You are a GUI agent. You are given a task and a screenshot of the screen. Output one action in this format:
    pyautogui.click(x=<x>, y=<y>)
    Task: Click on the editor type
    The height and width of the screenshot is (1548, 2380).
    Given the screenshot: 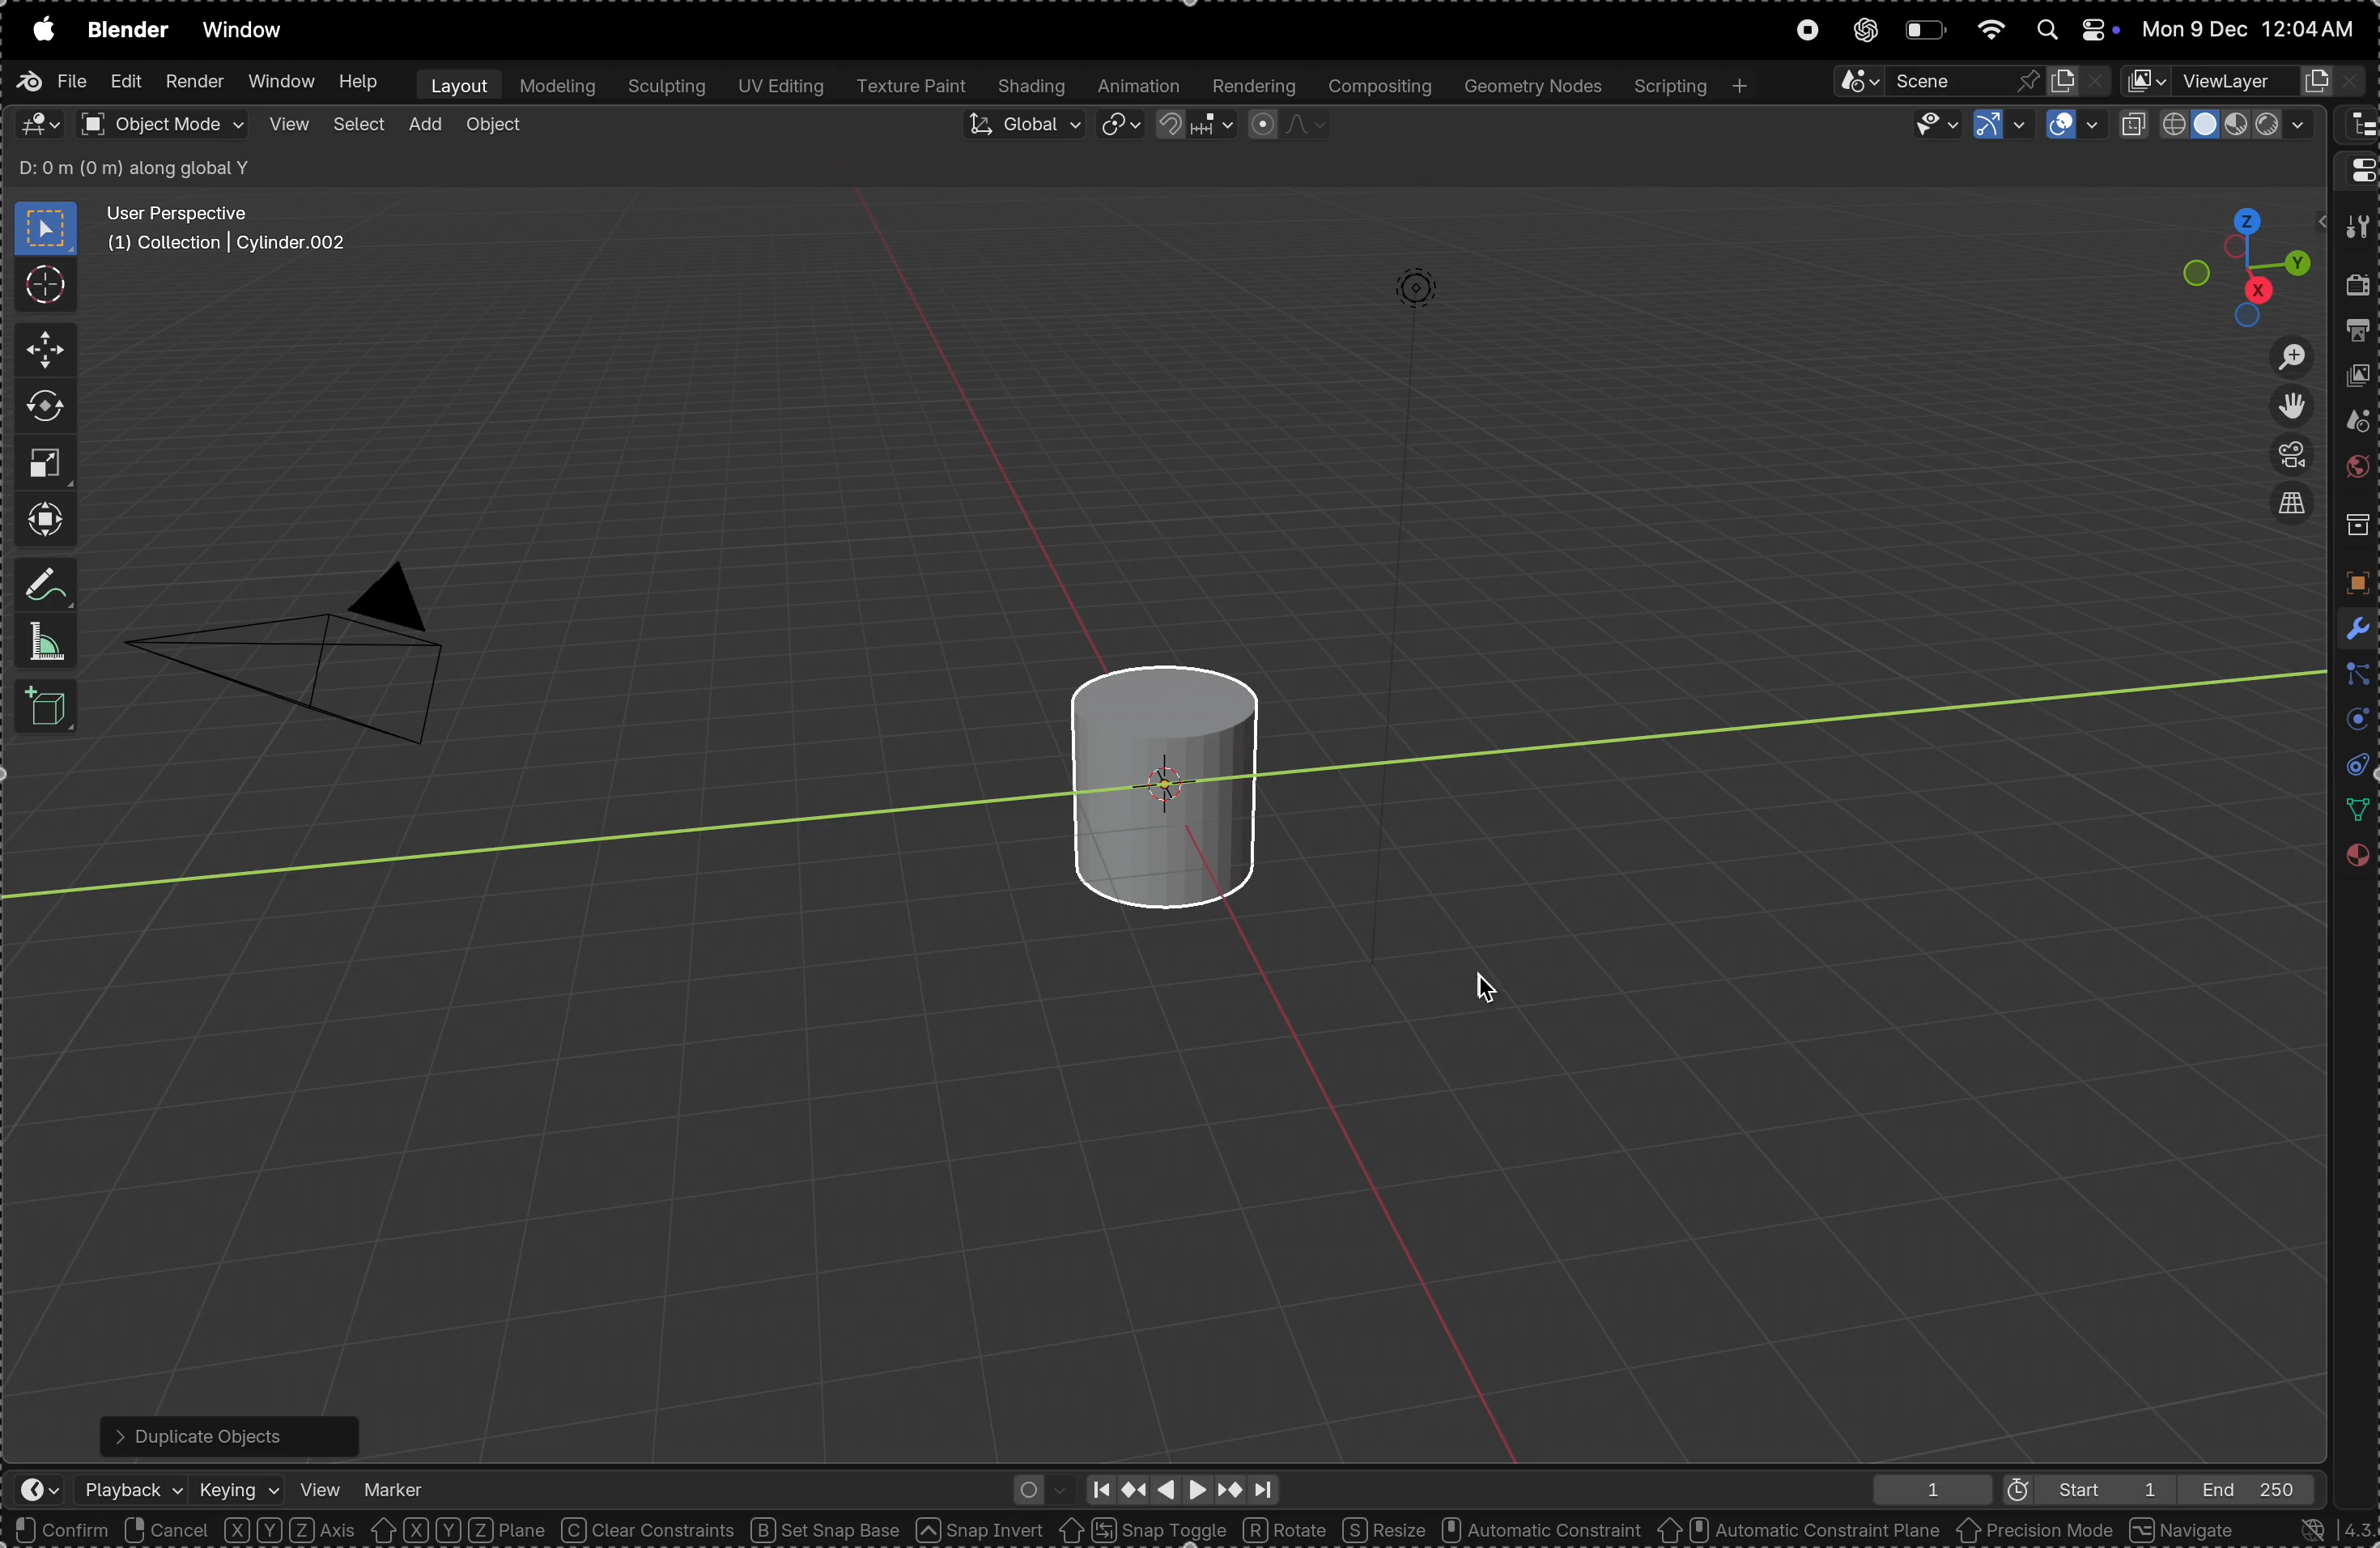 What is the action you would take?
    pyautogui.click(x=2356, y=126)
    